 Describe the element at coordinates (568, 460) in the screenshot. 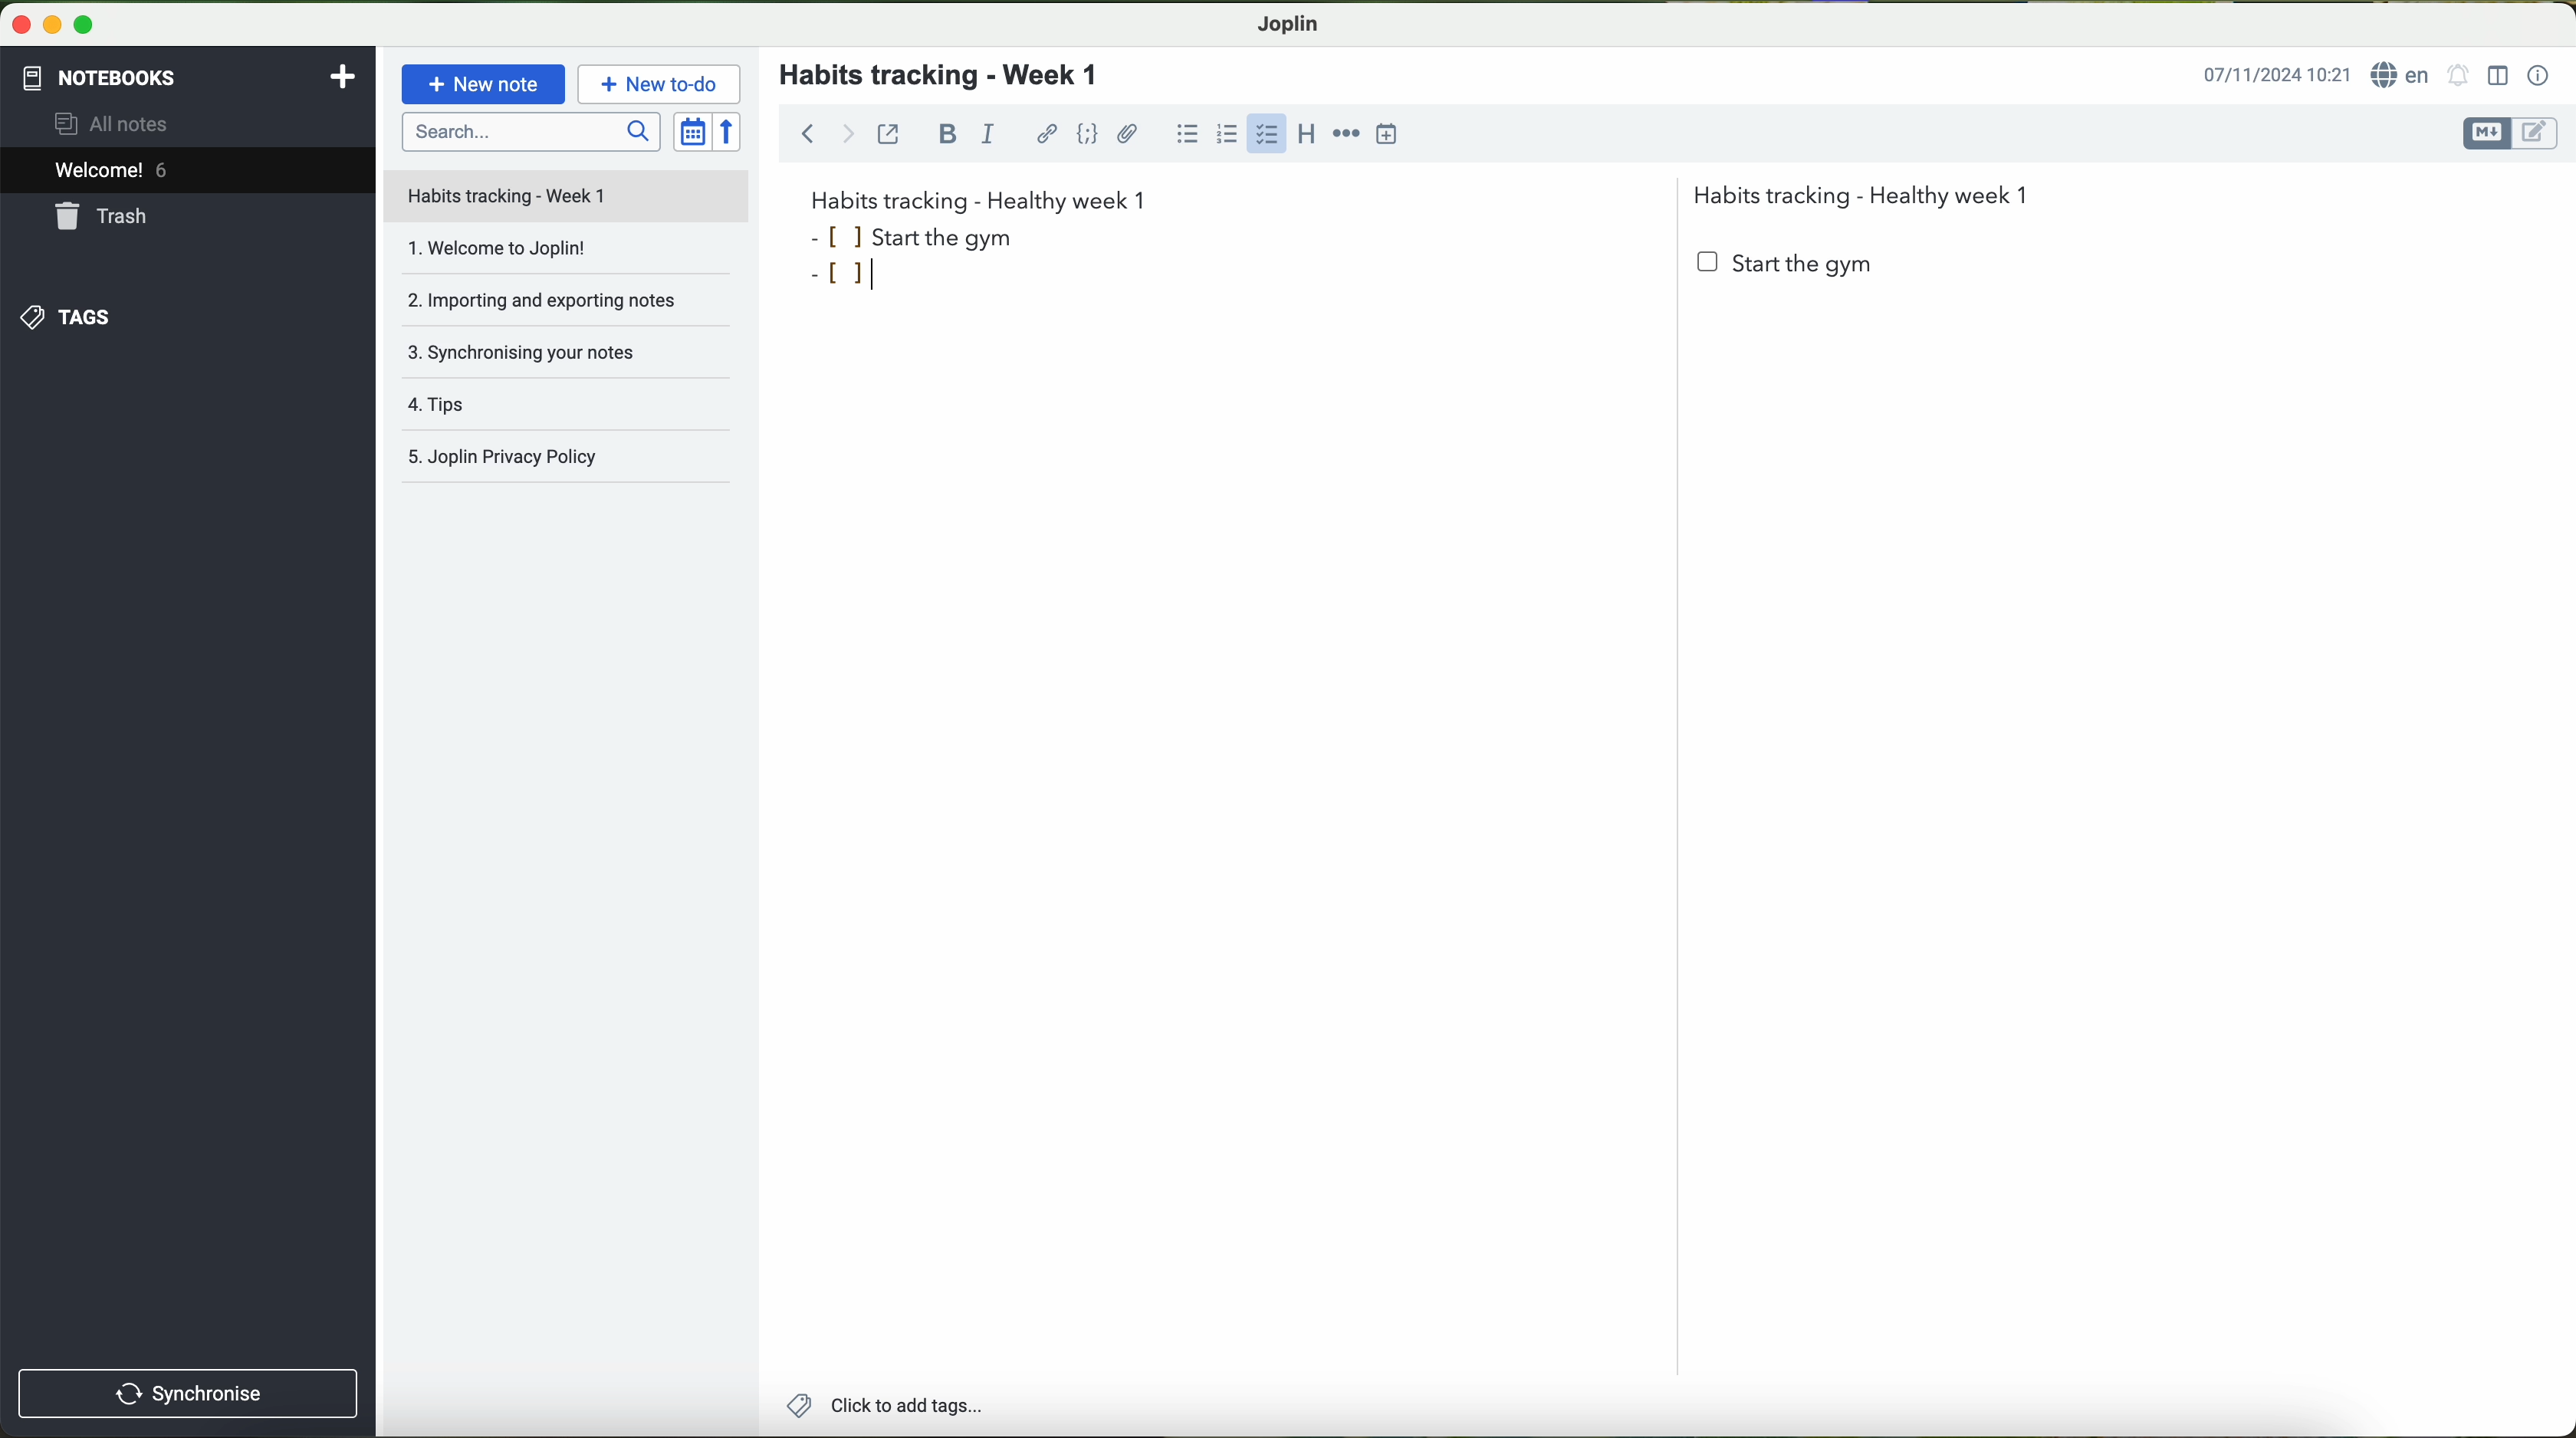

I see `Joplin privacy policy` at that location.